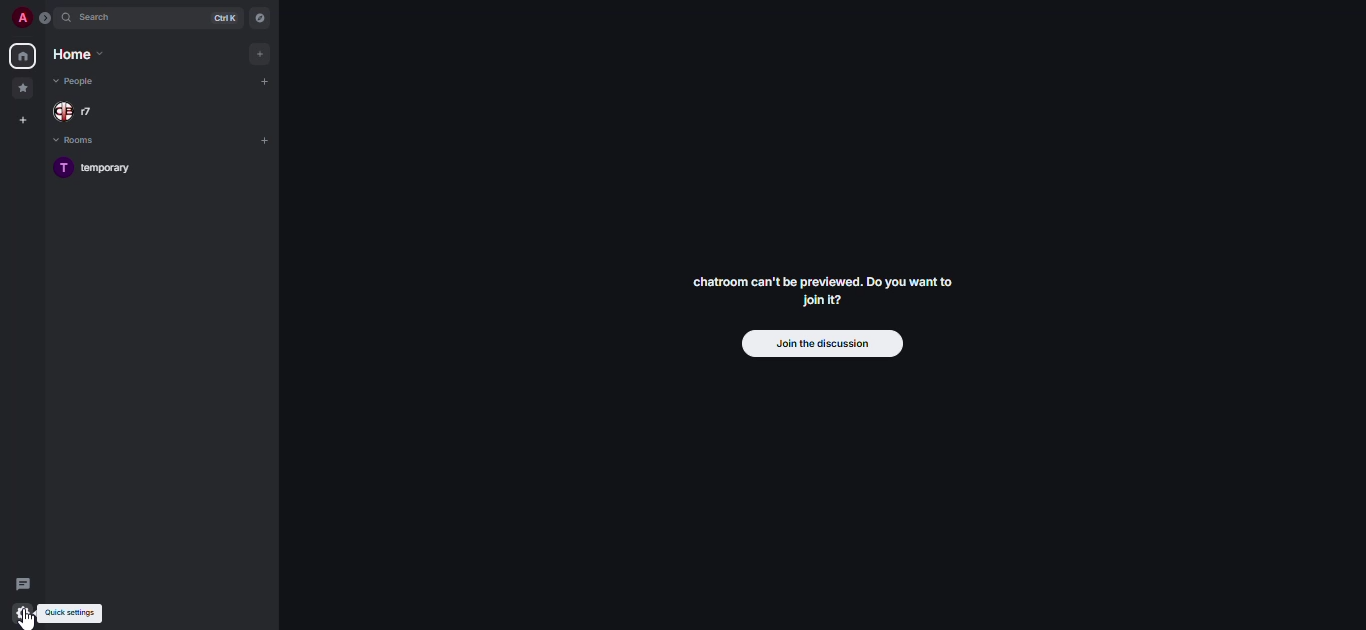 Image resolution: width=1366 pixels, height=630 pixels. I want to click on people, so click(81, 82).